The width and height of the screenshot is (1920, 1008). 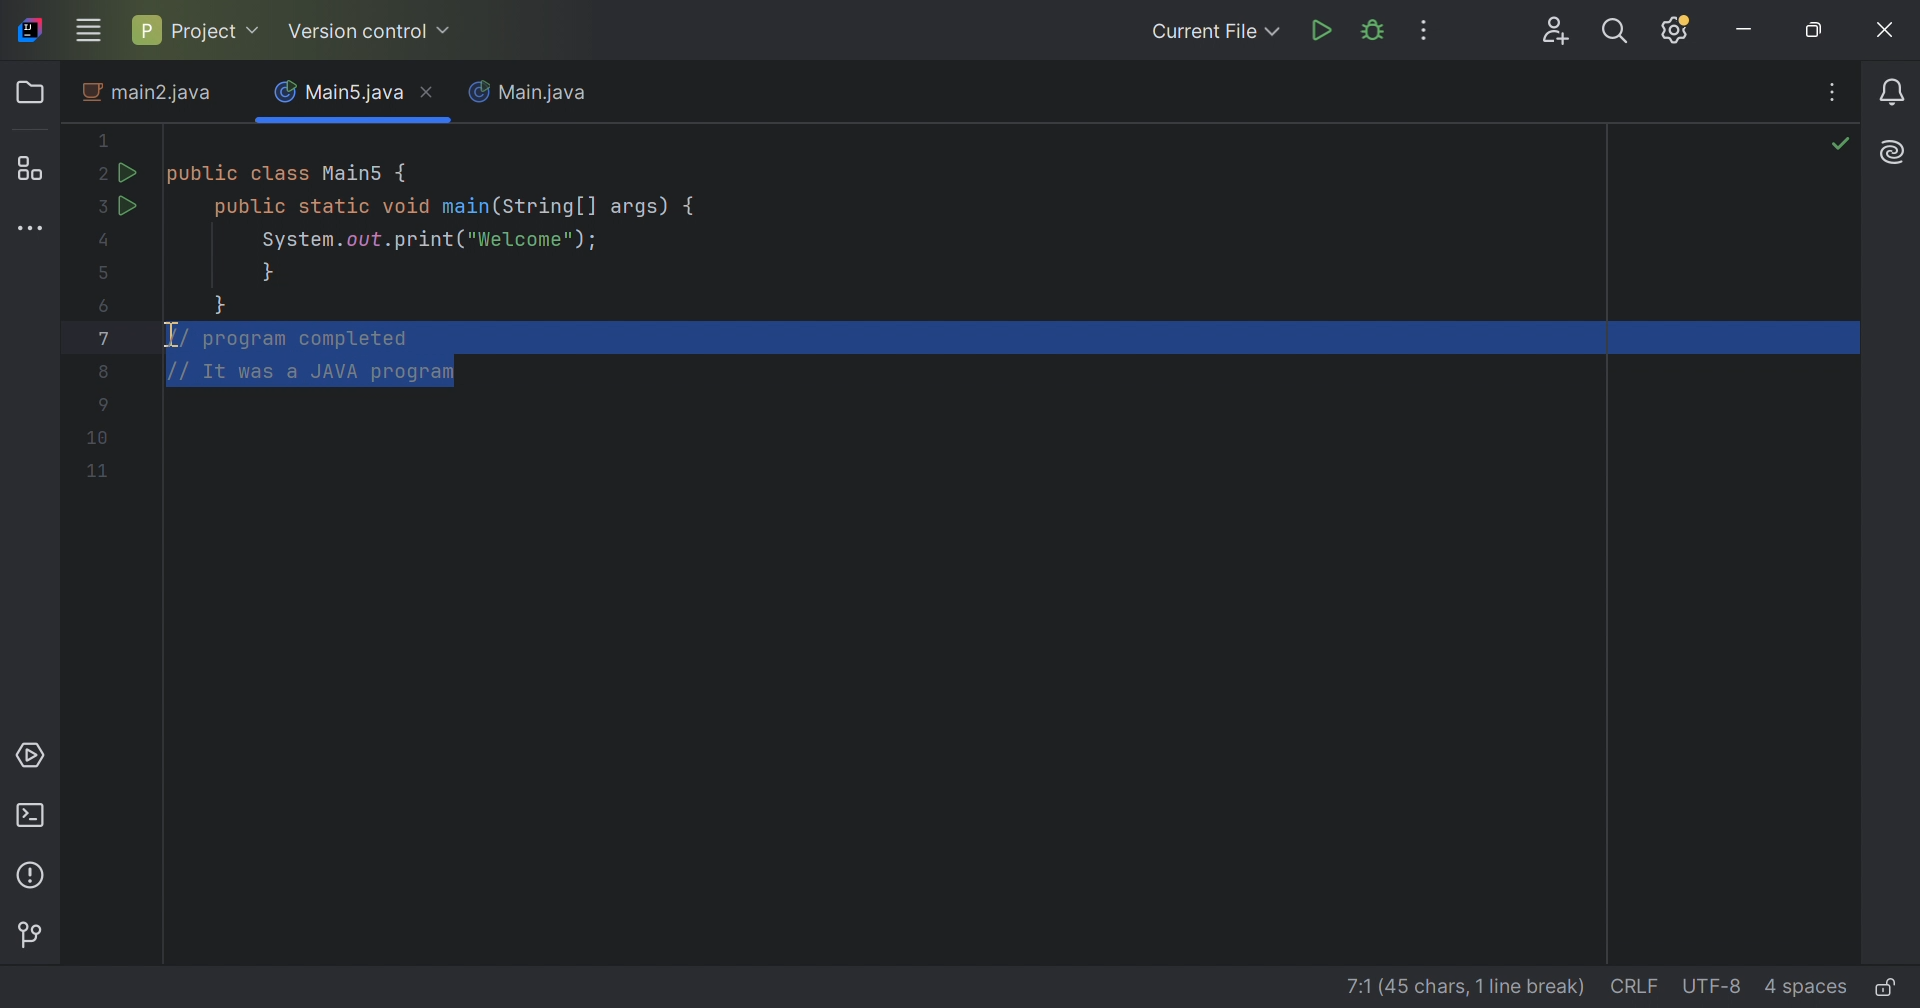 I want to click on UTF-8(file encoding), so click(x=1711, y=987).